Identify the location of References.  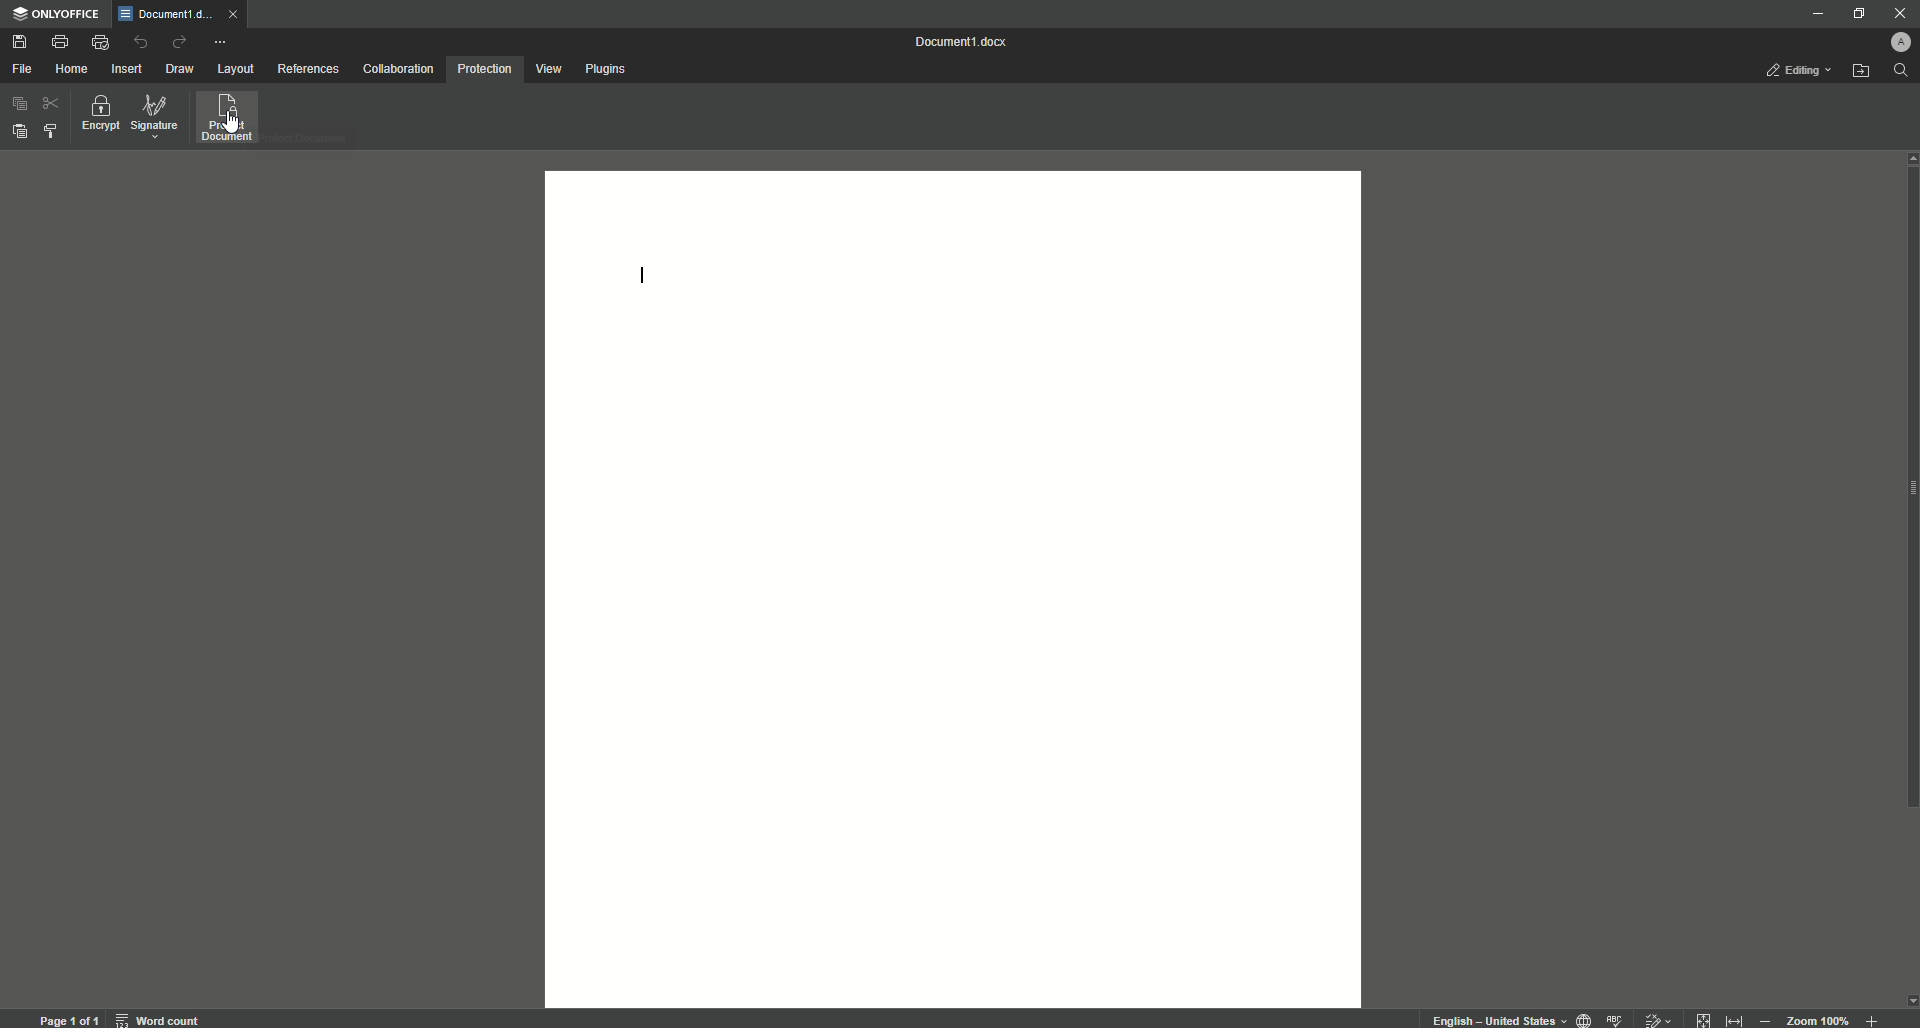
(307, 68).